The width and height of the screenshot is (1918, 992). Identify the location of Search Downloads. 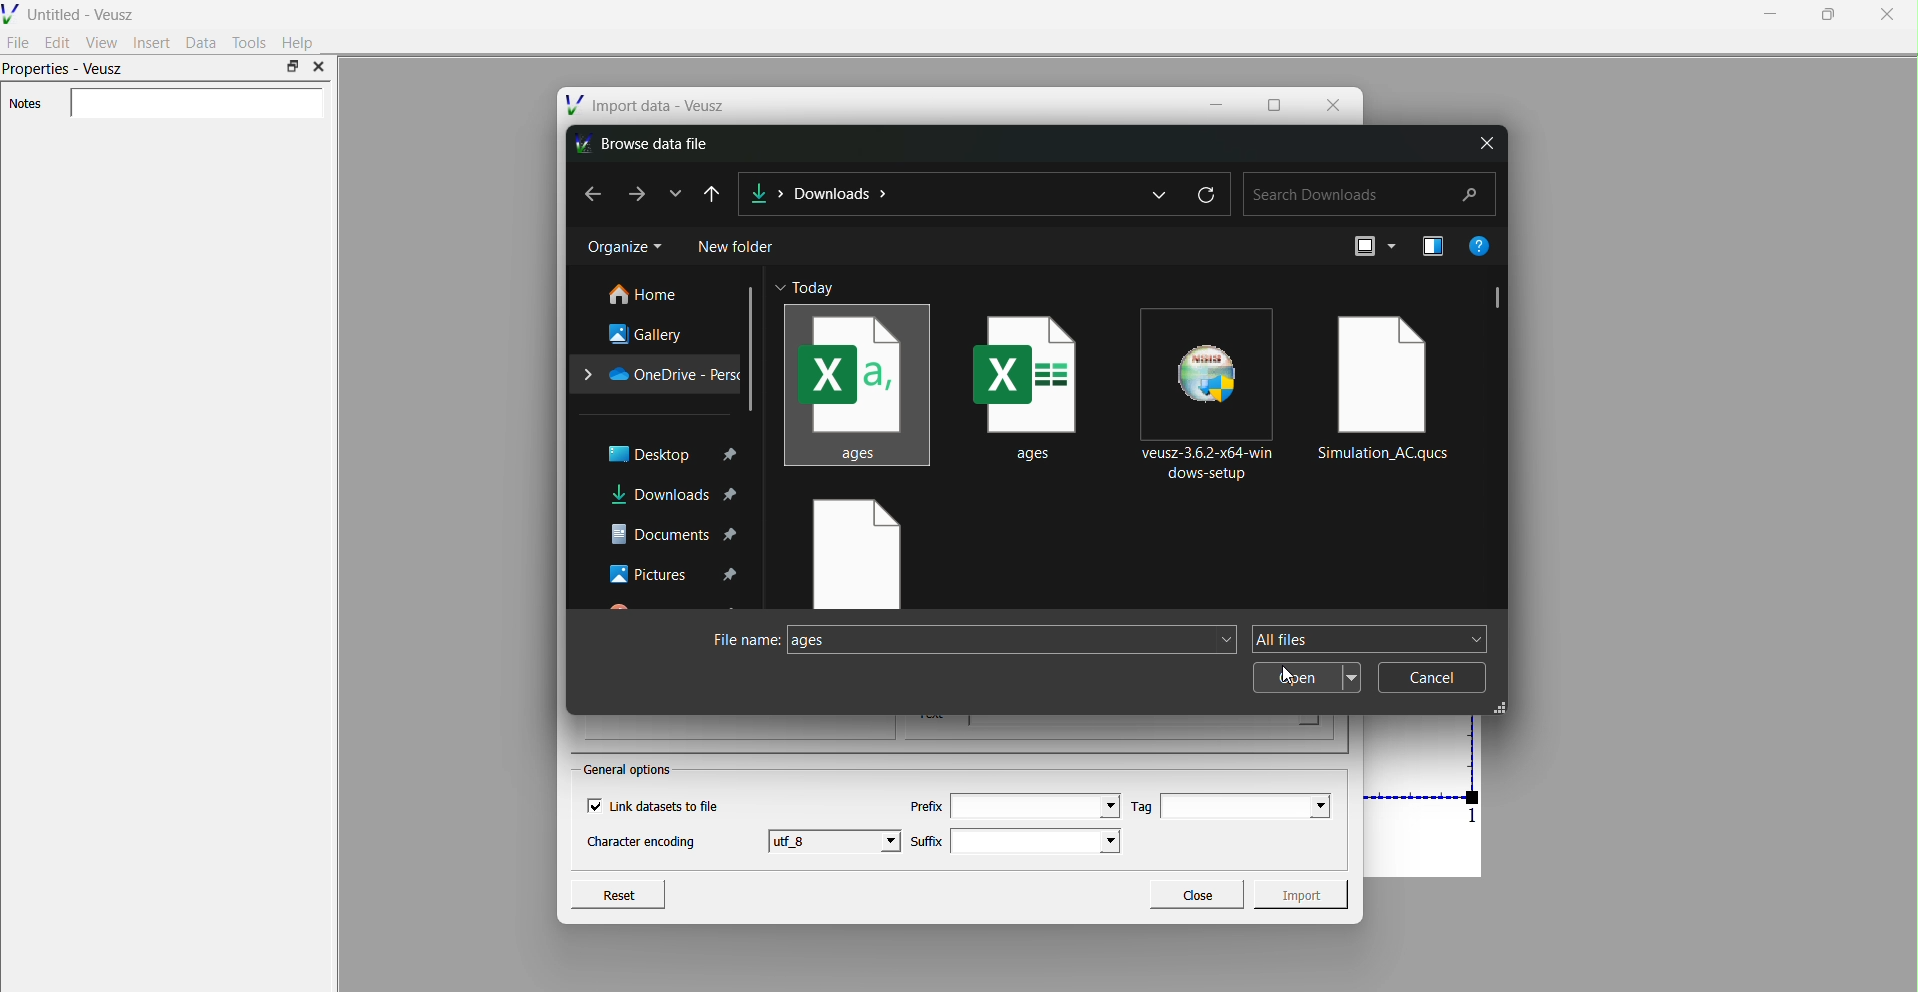
(1370, 195).